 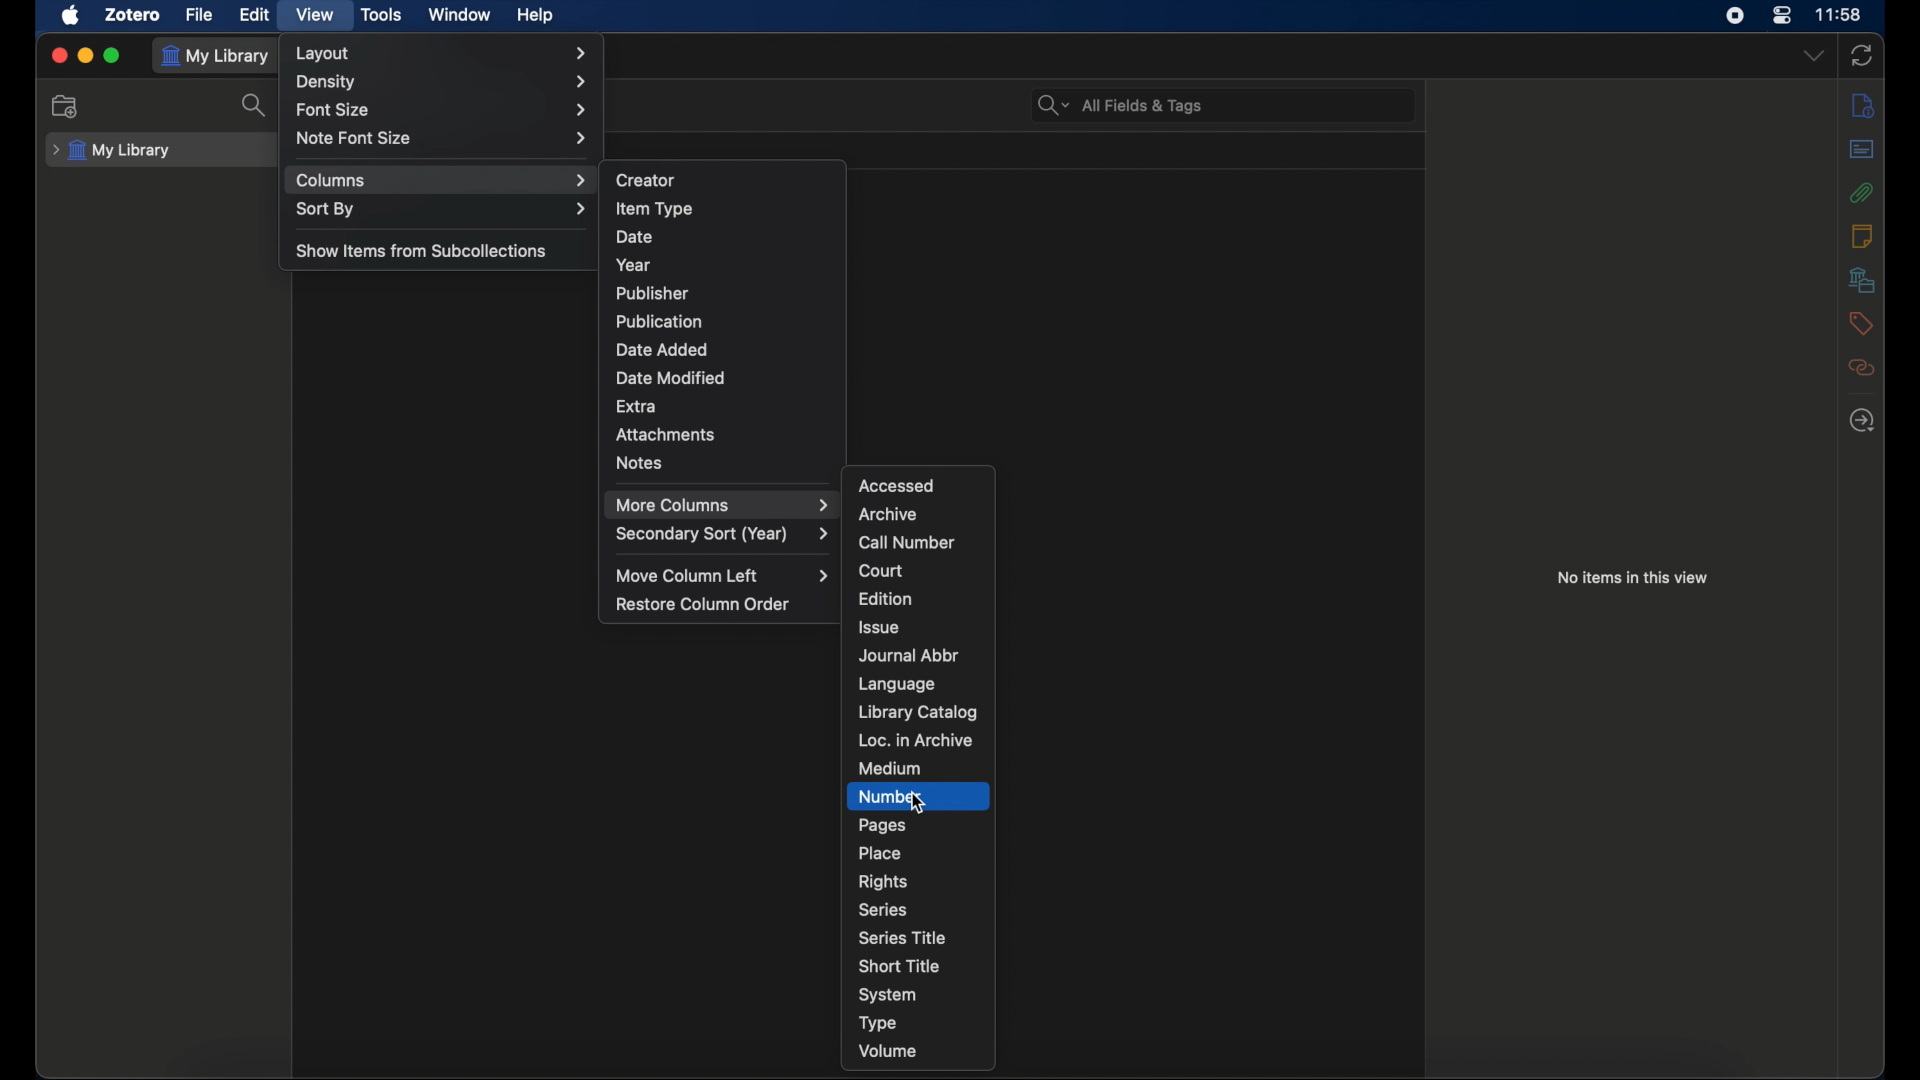 I want to click on libraries, so click(x=1860, y=279).